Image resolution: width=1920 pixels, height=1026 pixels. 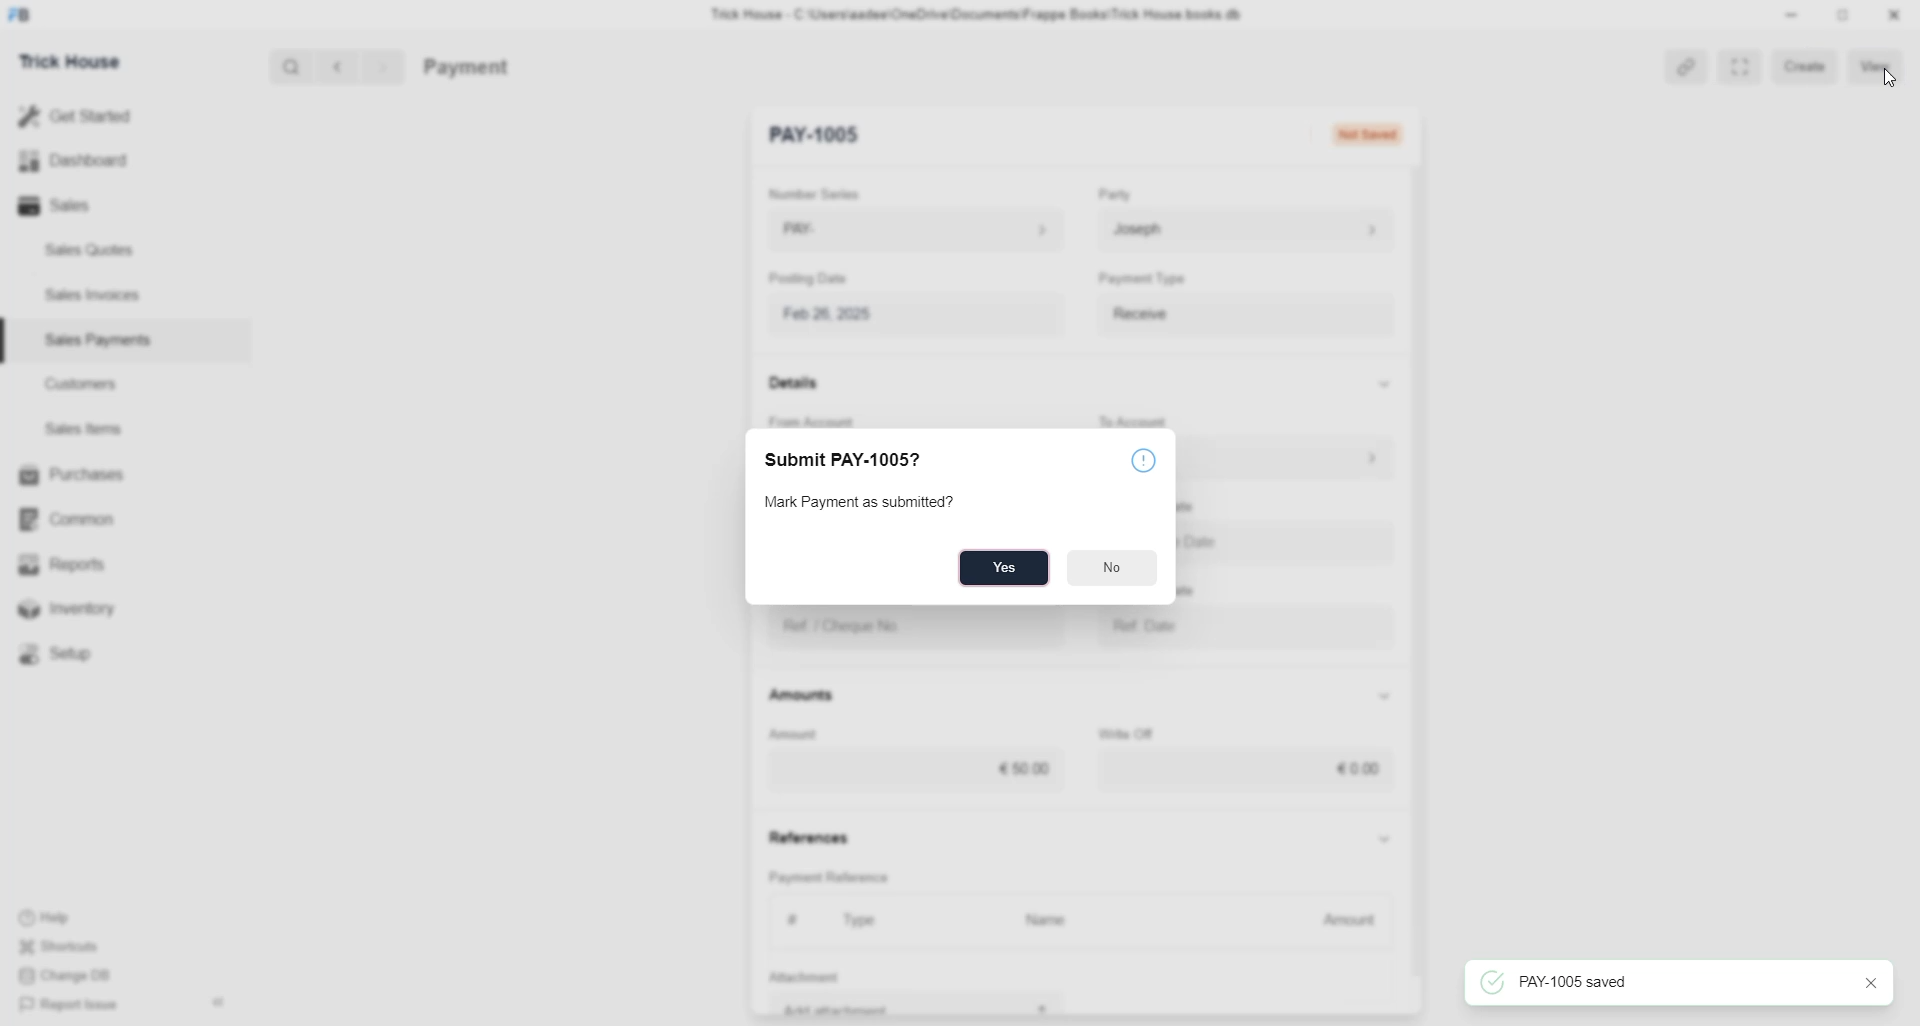 What do you see at coordinates (1844, 15) in the screenshot?
I see `resize` at bounding box center [1844, 15].